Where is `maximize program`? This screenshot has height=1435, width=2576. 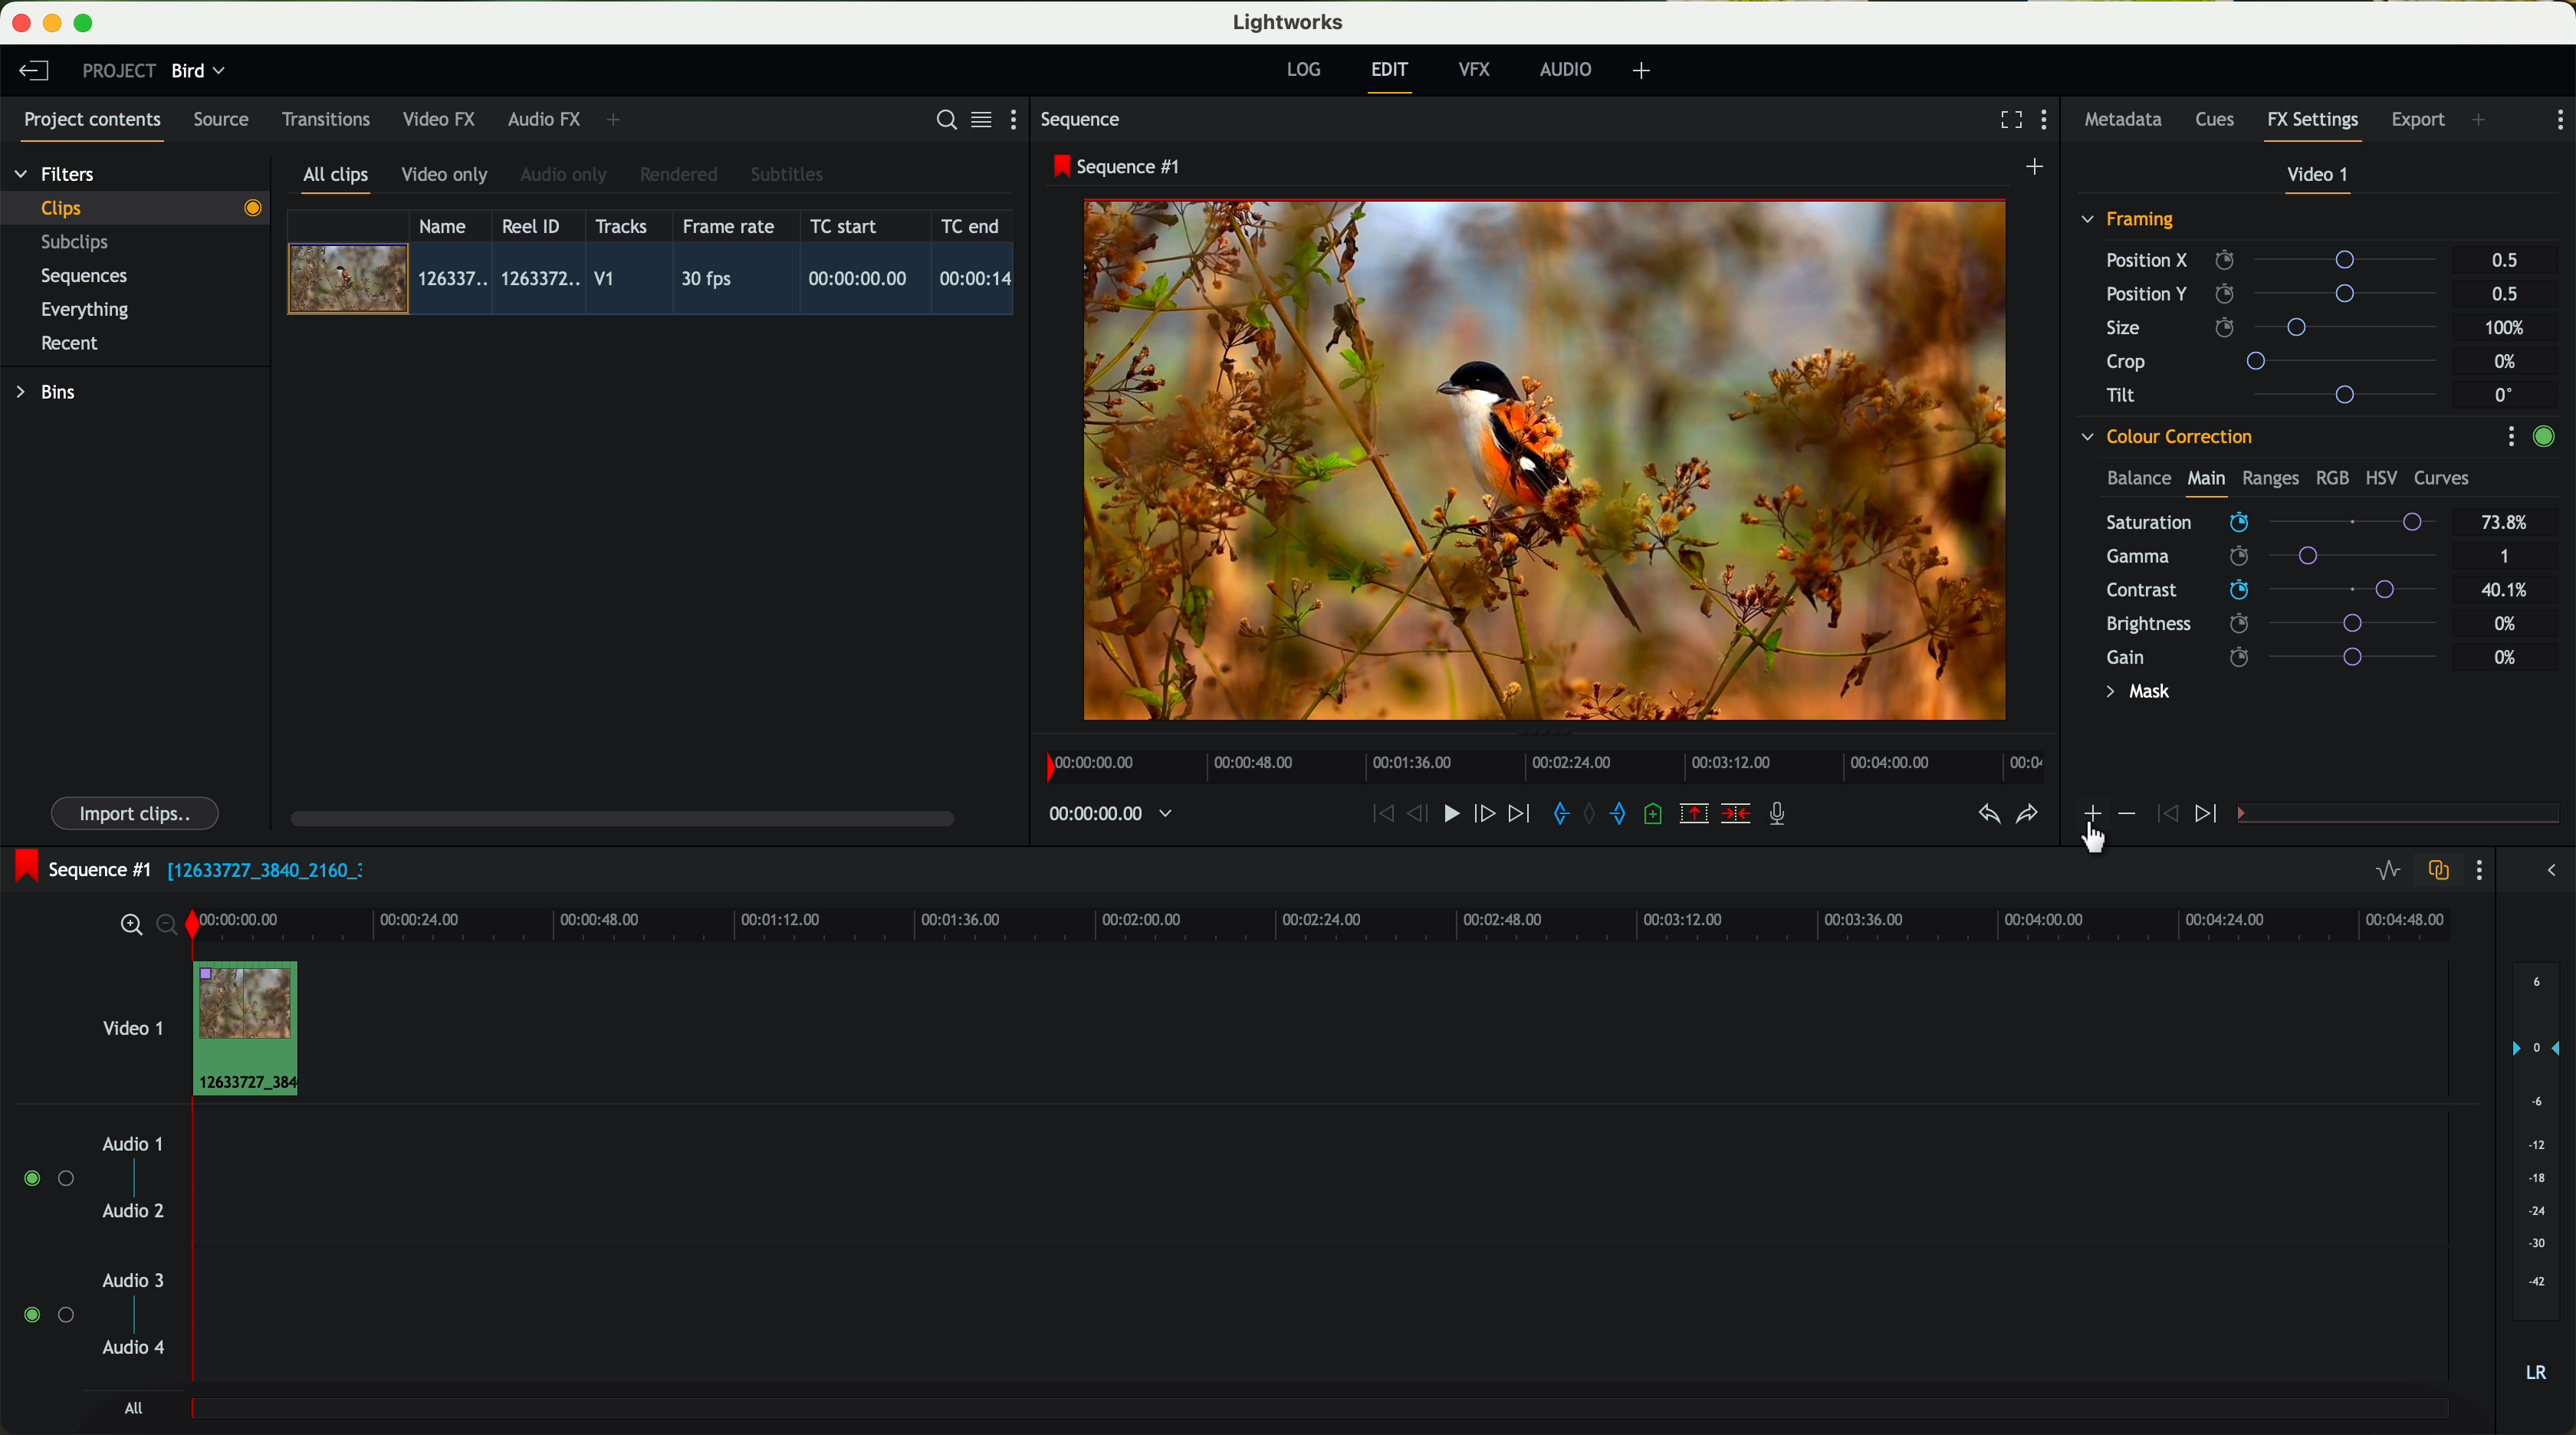 maximize program is located at coordinates (87, 24).